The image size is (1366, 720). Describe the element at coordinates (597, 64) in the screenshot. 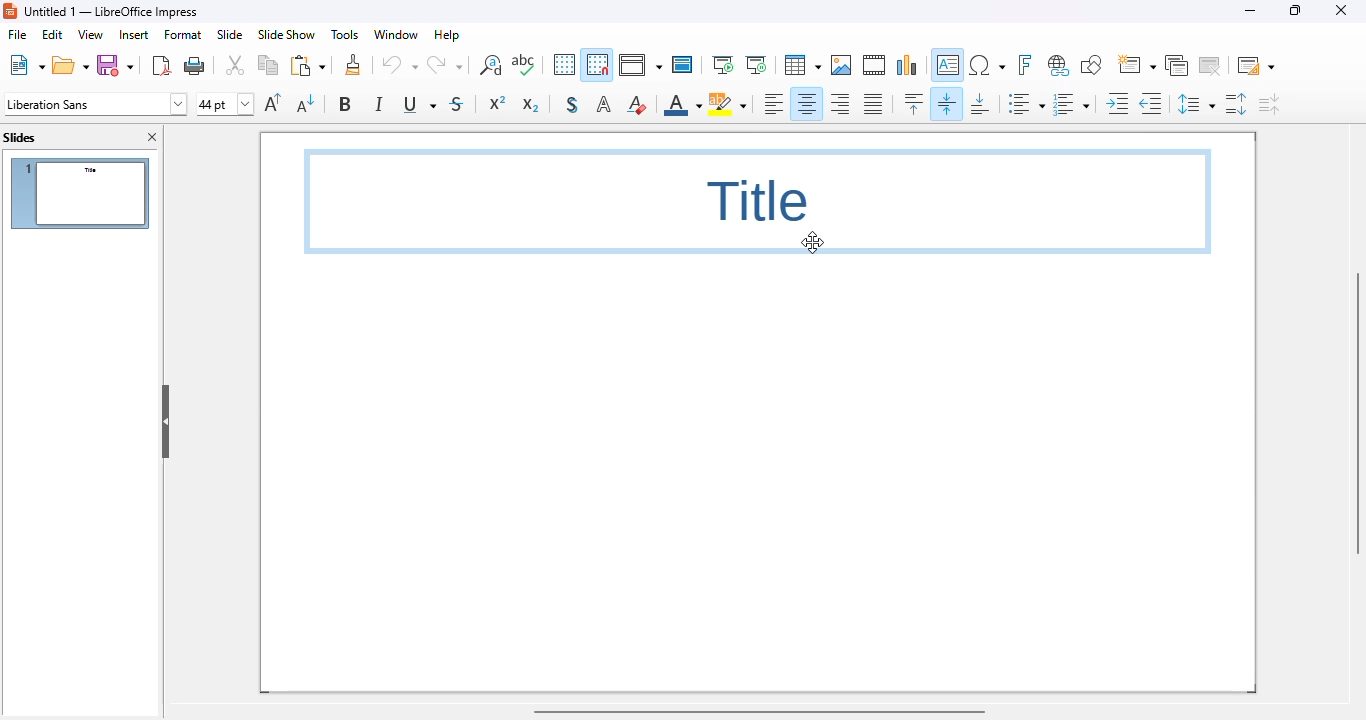

I see `snap to grid` at that location.